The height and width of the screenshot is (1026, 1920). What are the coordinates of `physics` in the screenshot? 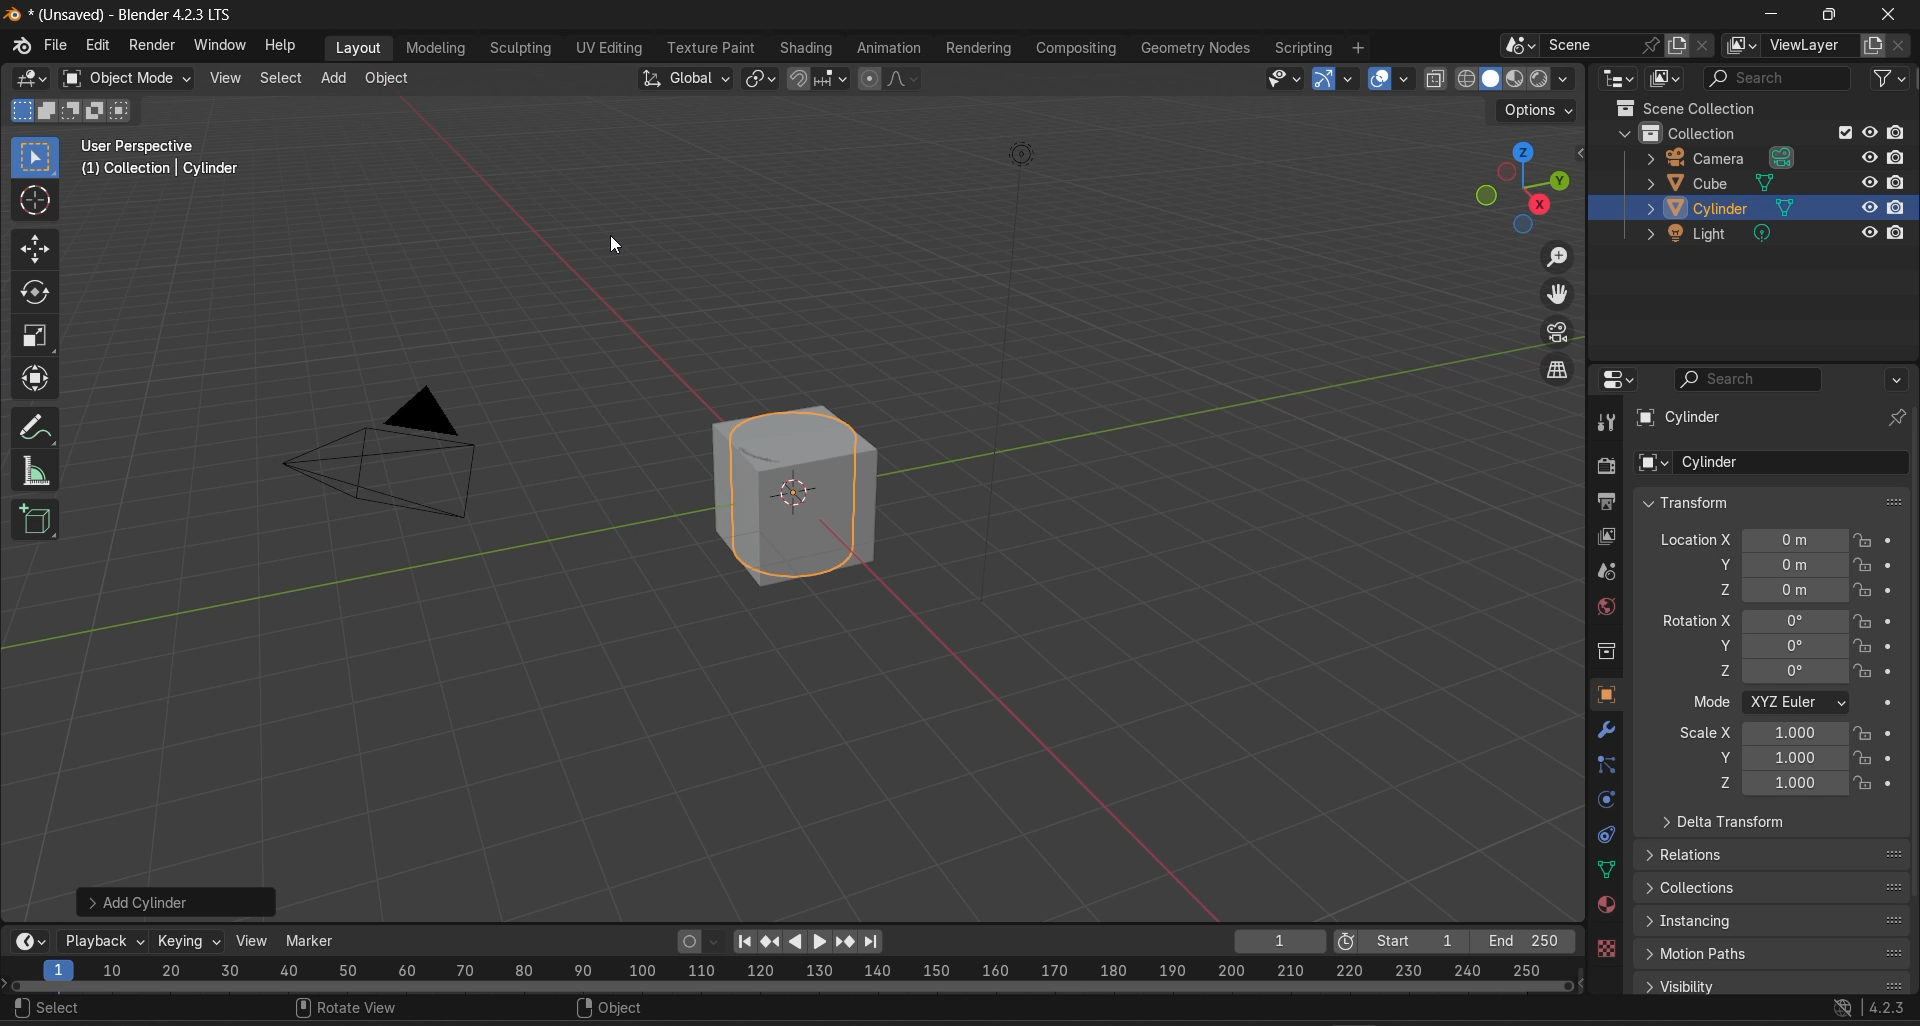 It's located at (1604, 800).